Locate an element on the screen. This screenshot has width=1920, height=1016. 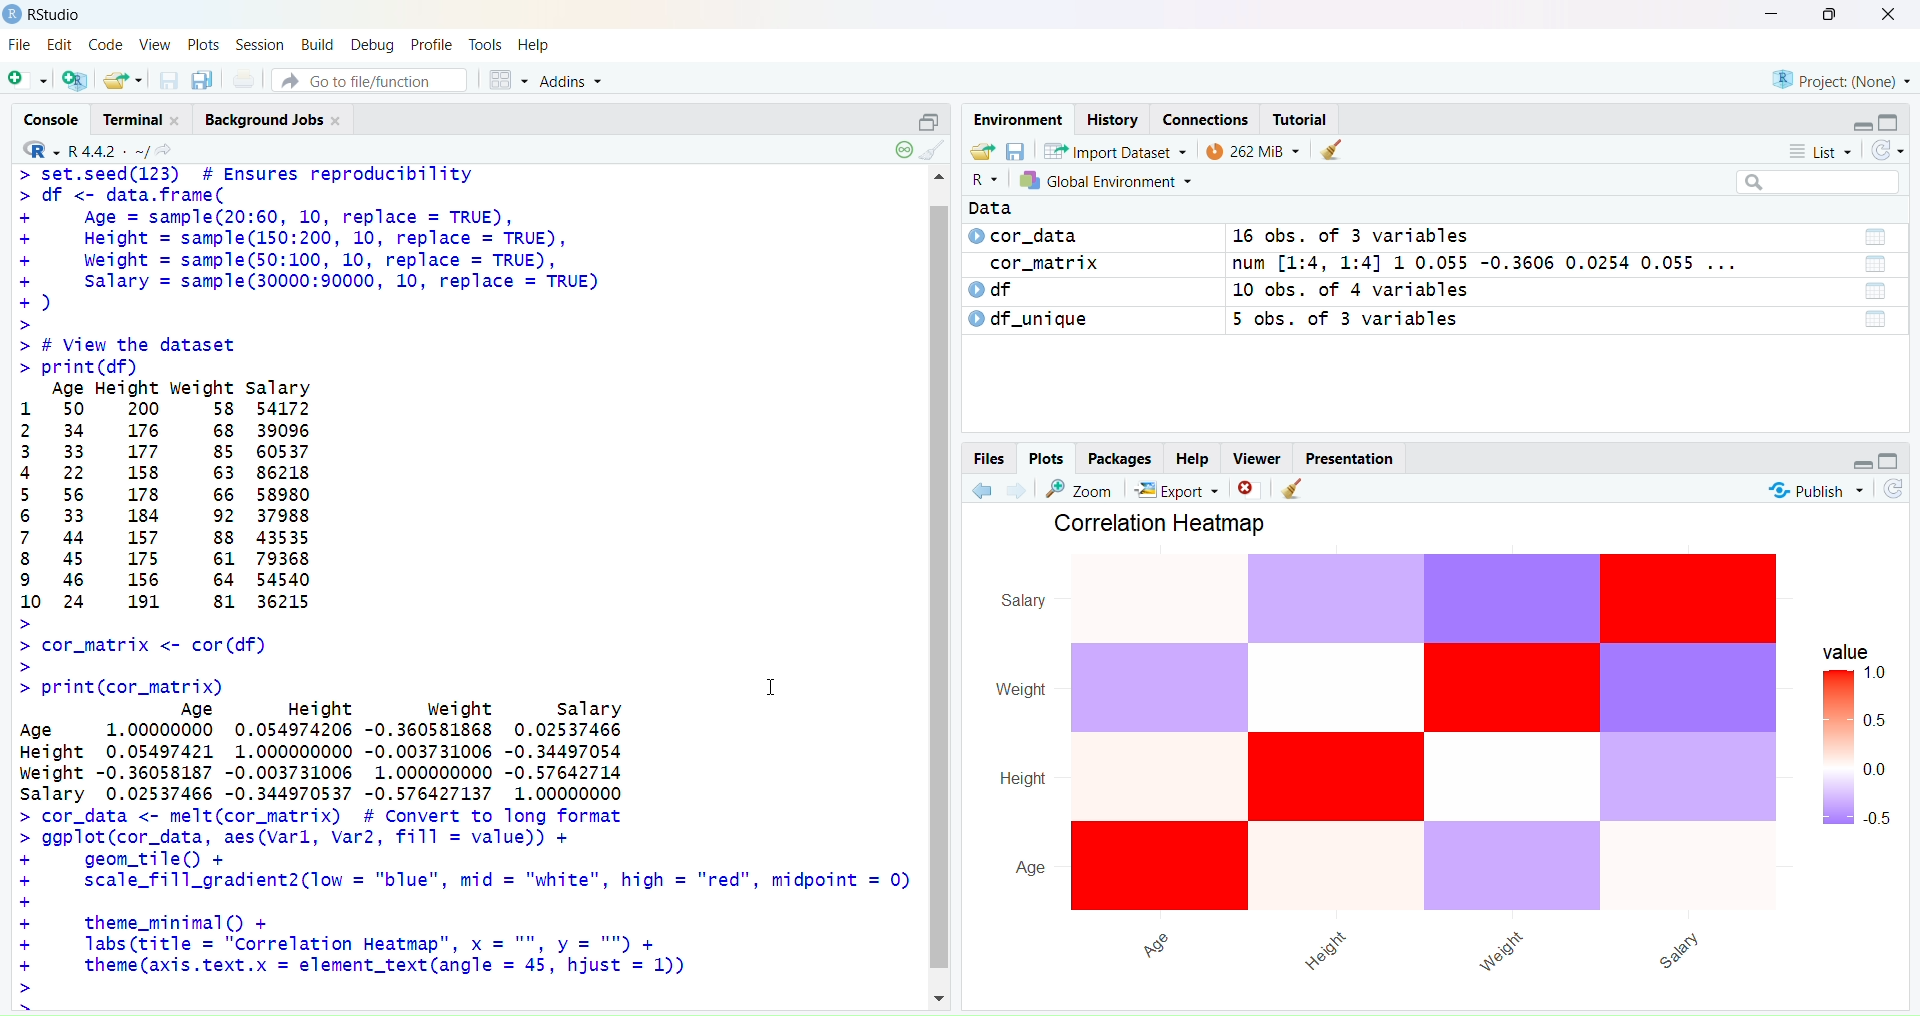
Save workspace as is located at coordinates (1016, 151).